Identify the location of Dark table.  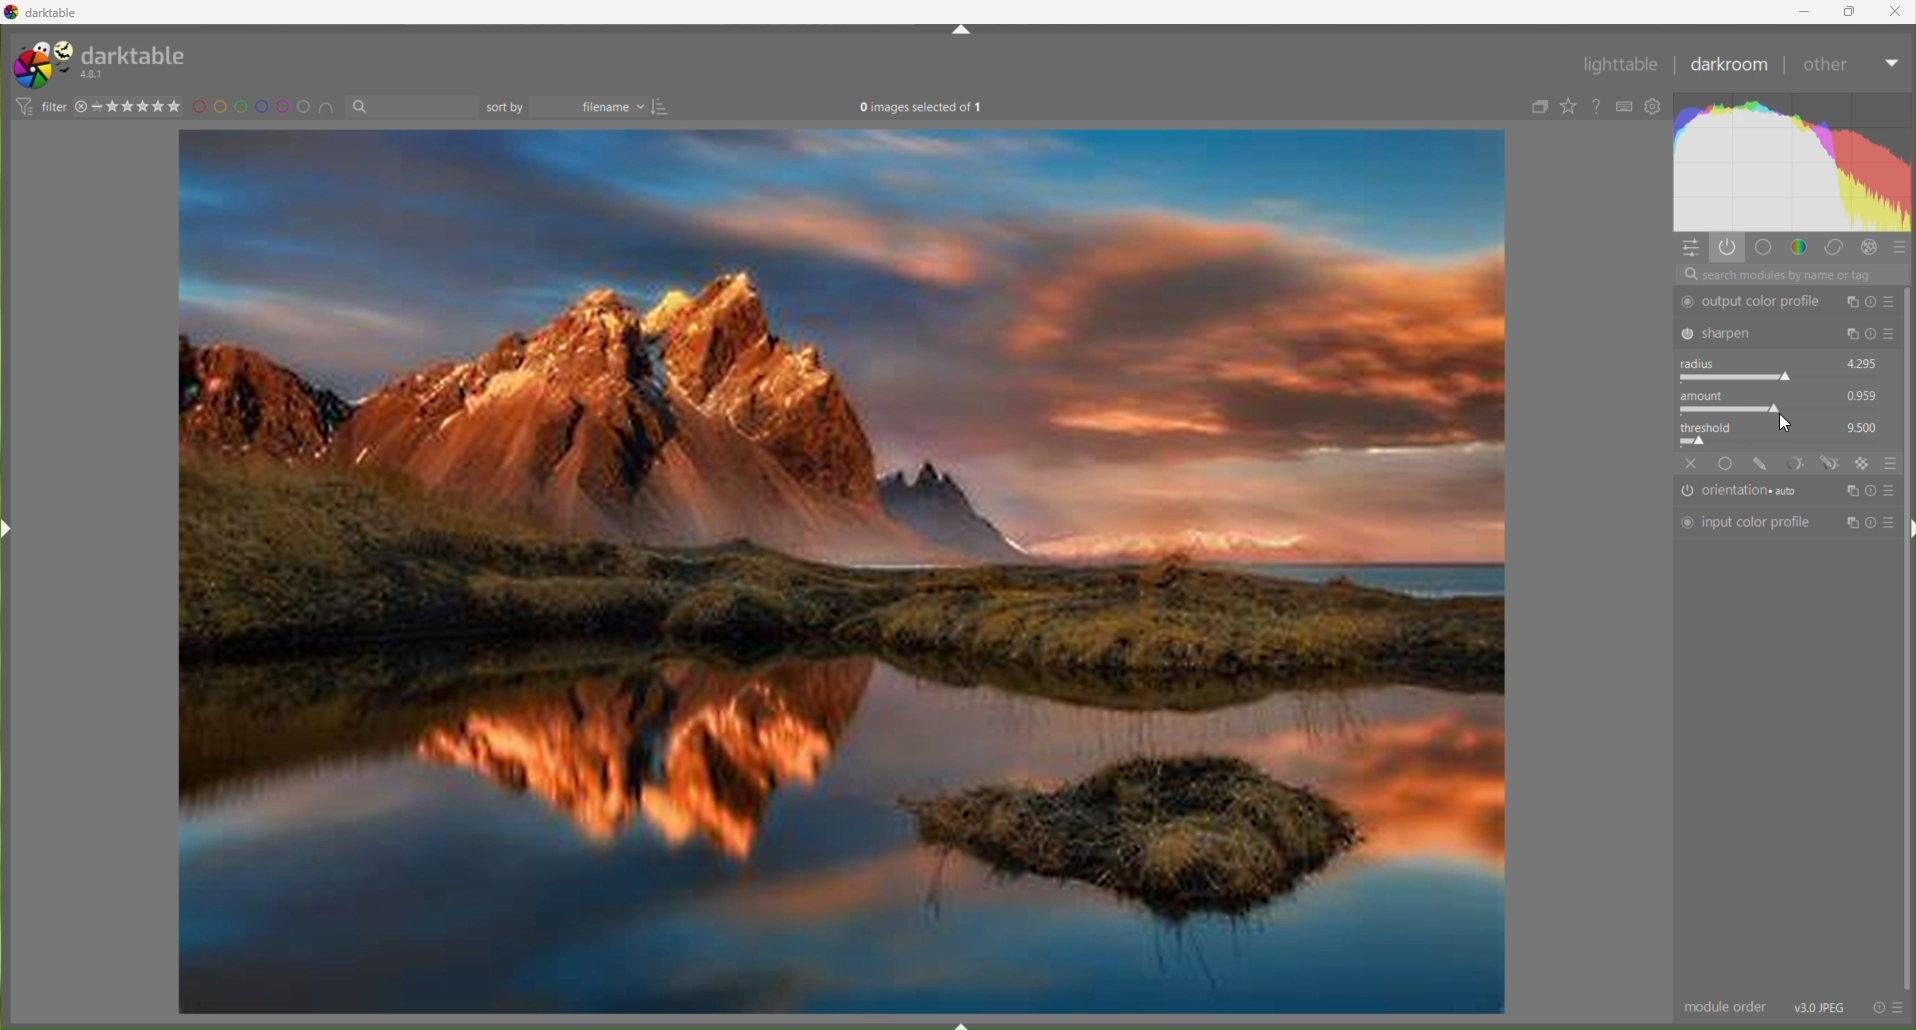
(56, 13).